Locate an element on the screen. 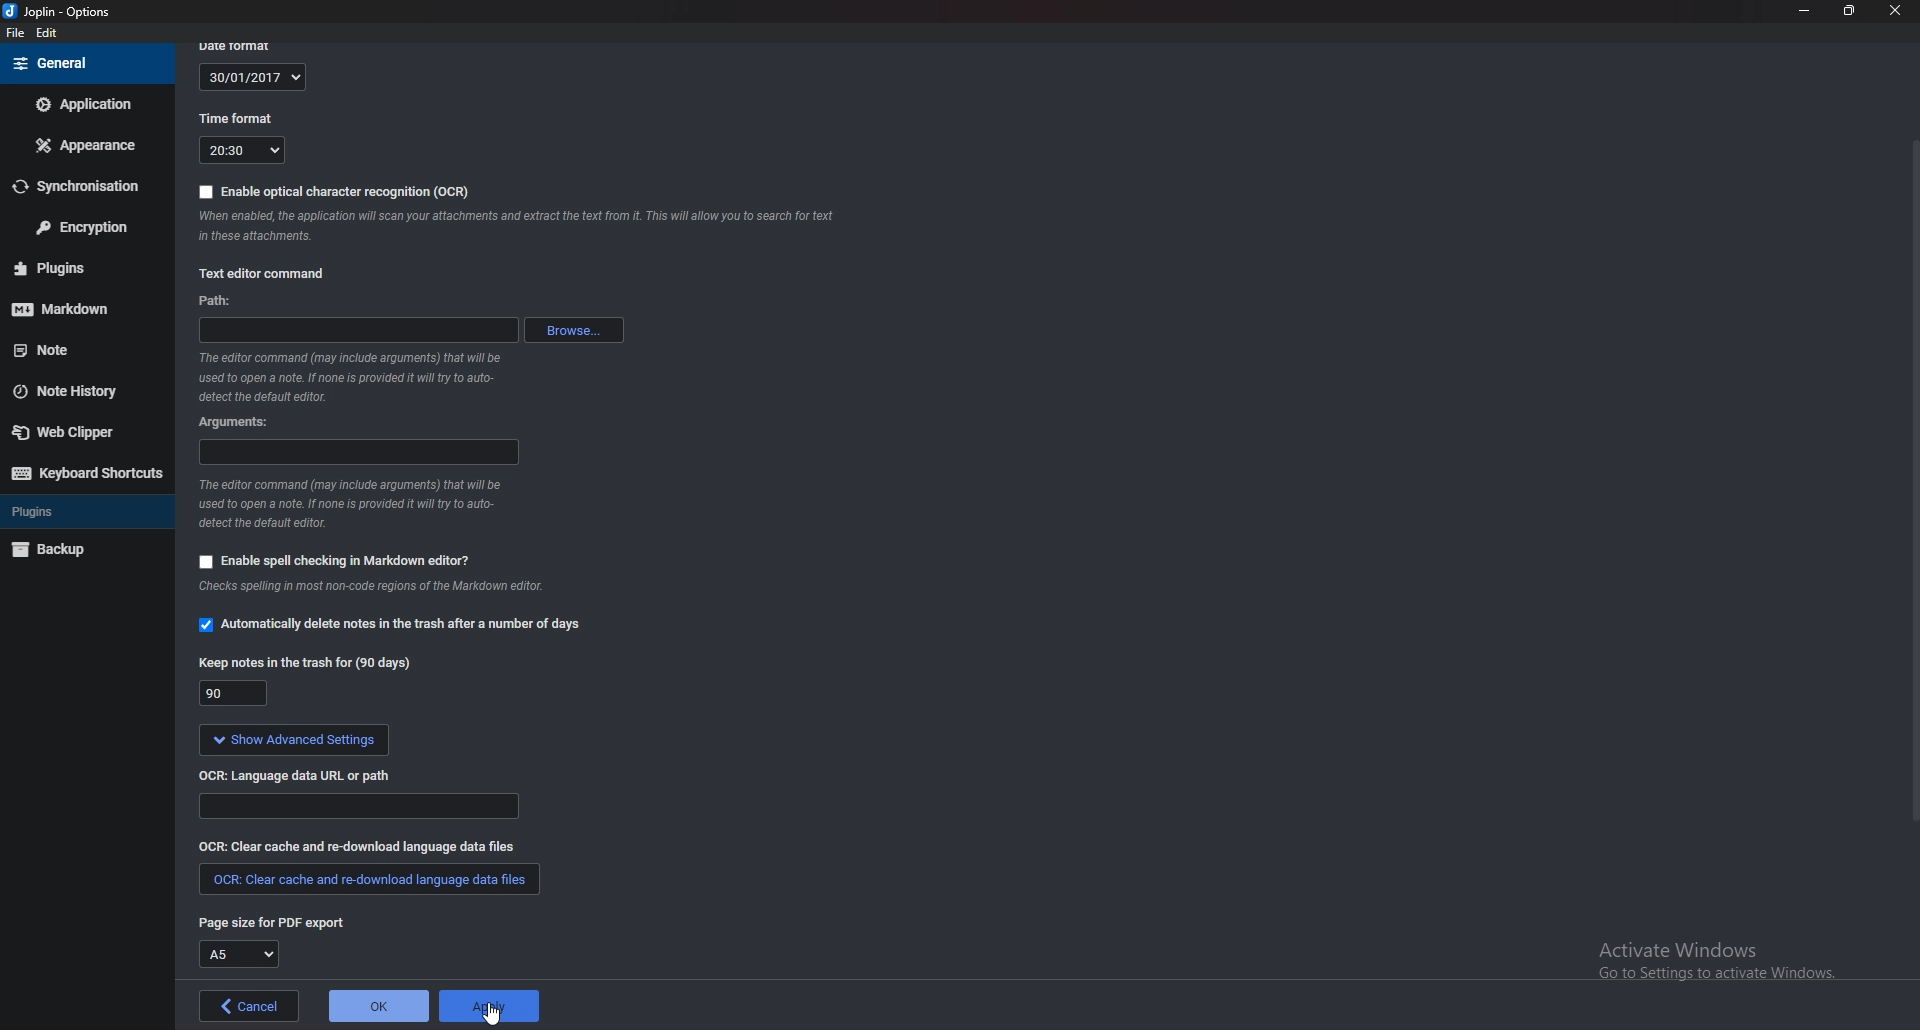 The height and width of the screenshot is (1030, 1920). apply is located at coordinates (488, 1006).